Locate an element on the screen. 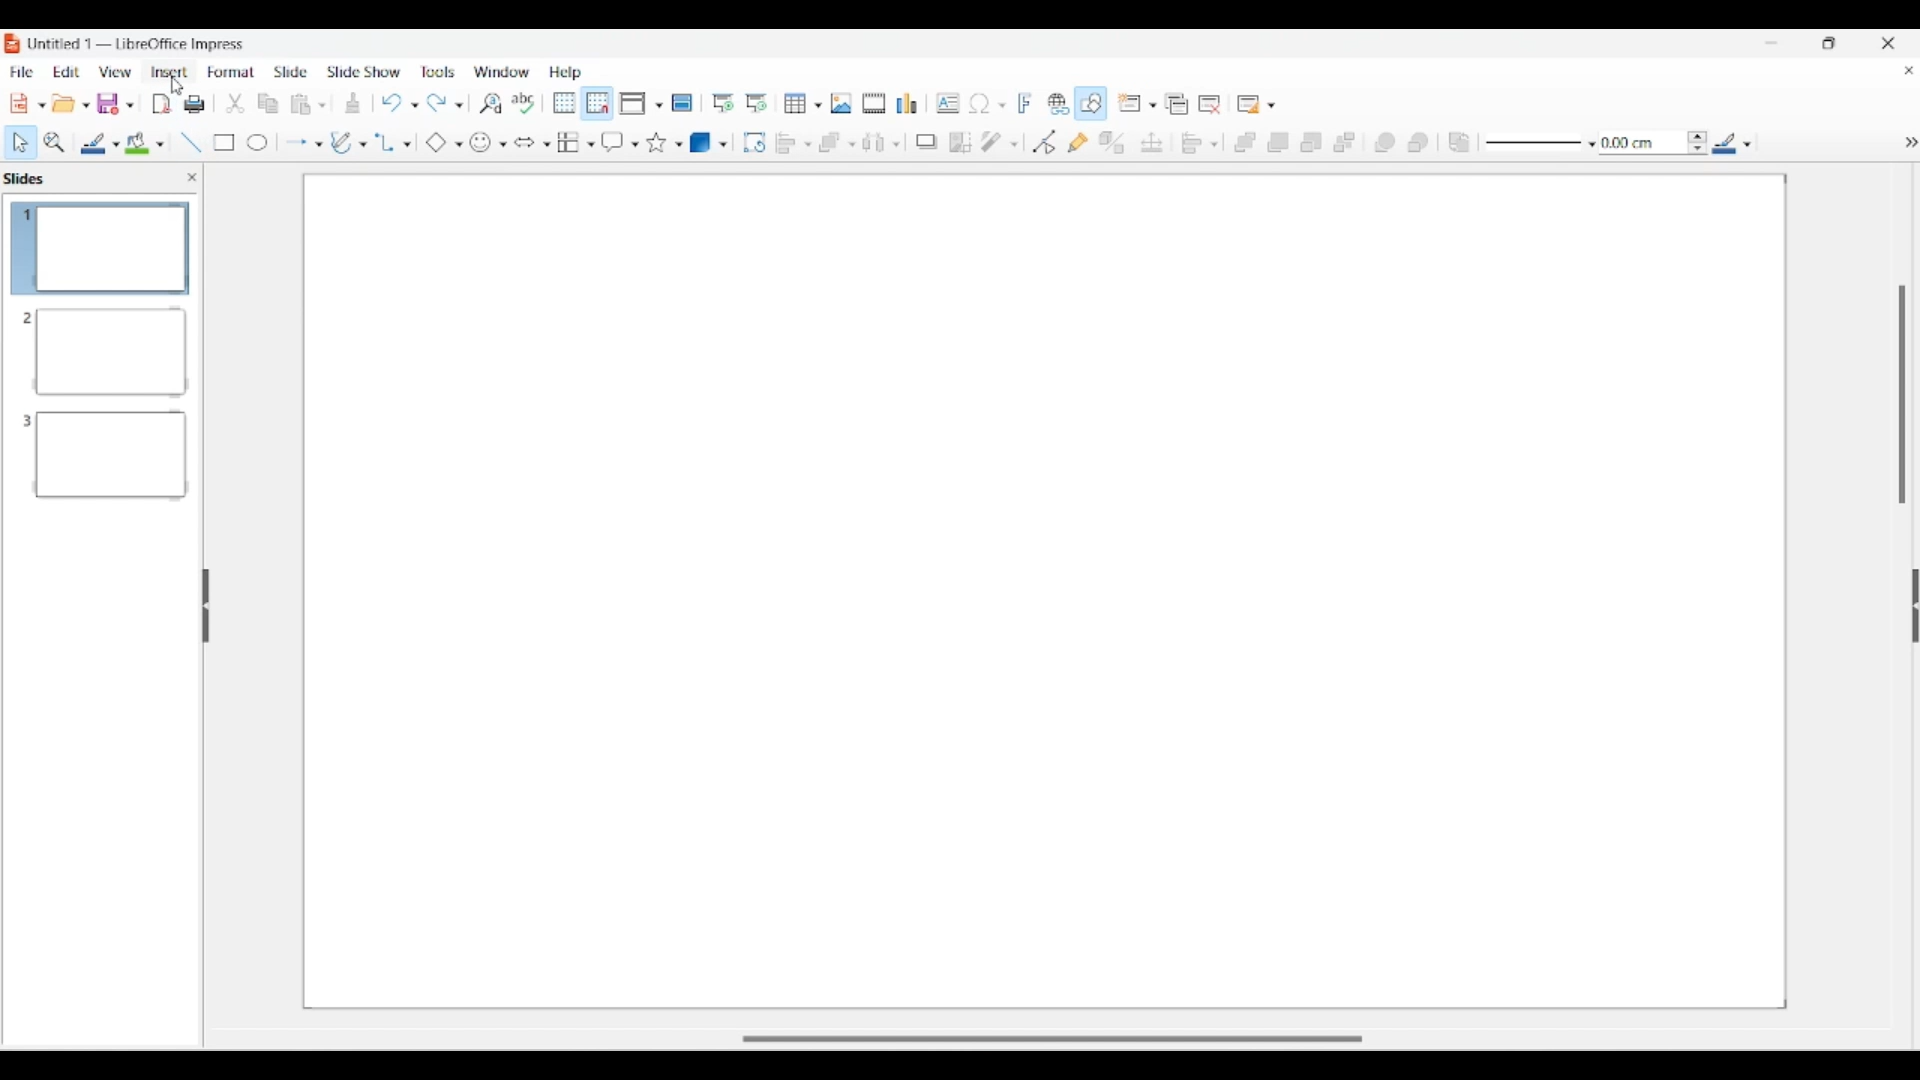 The width and height of the screenshot is (1920, 1080). Align objects is located at coordinates (1199, 143).